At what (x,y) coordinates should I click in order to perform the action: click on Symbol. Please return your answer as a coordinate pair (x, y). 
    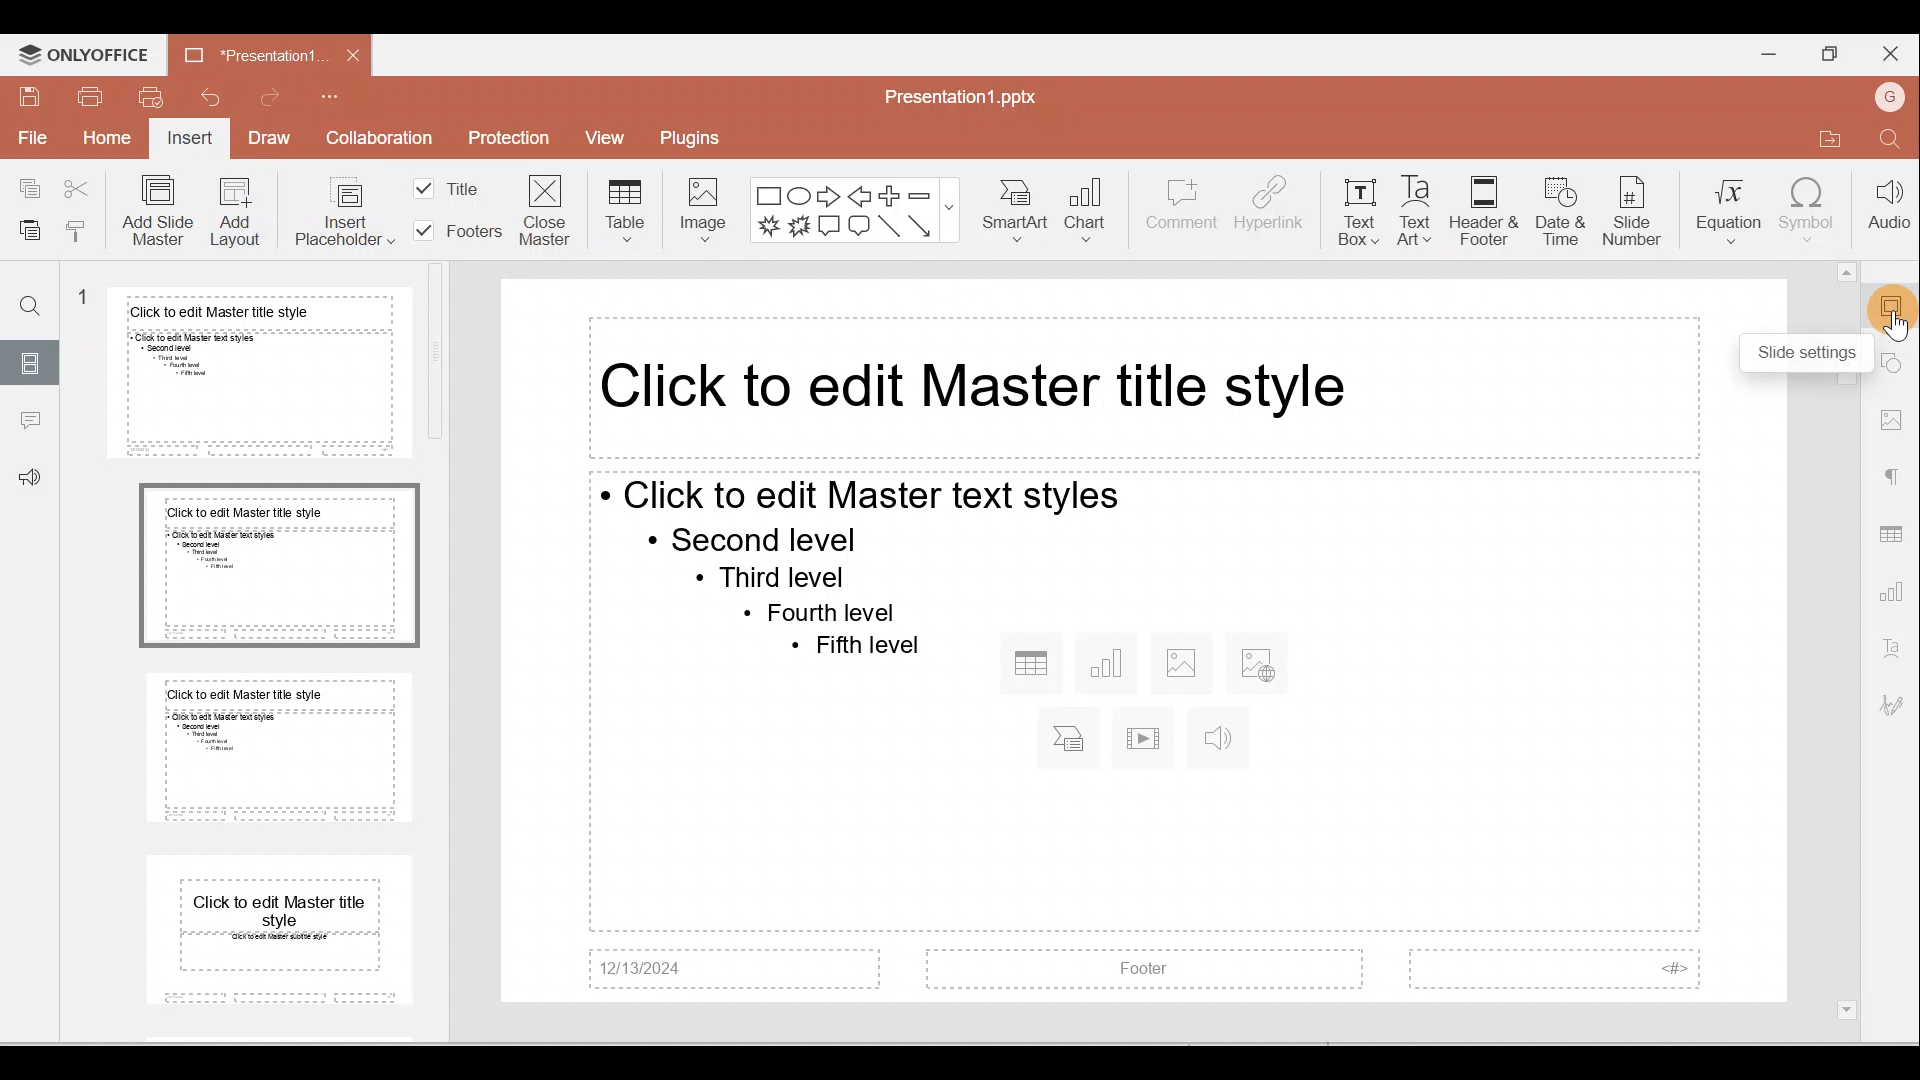
    Looking at the image, I should click on (1811, 214).